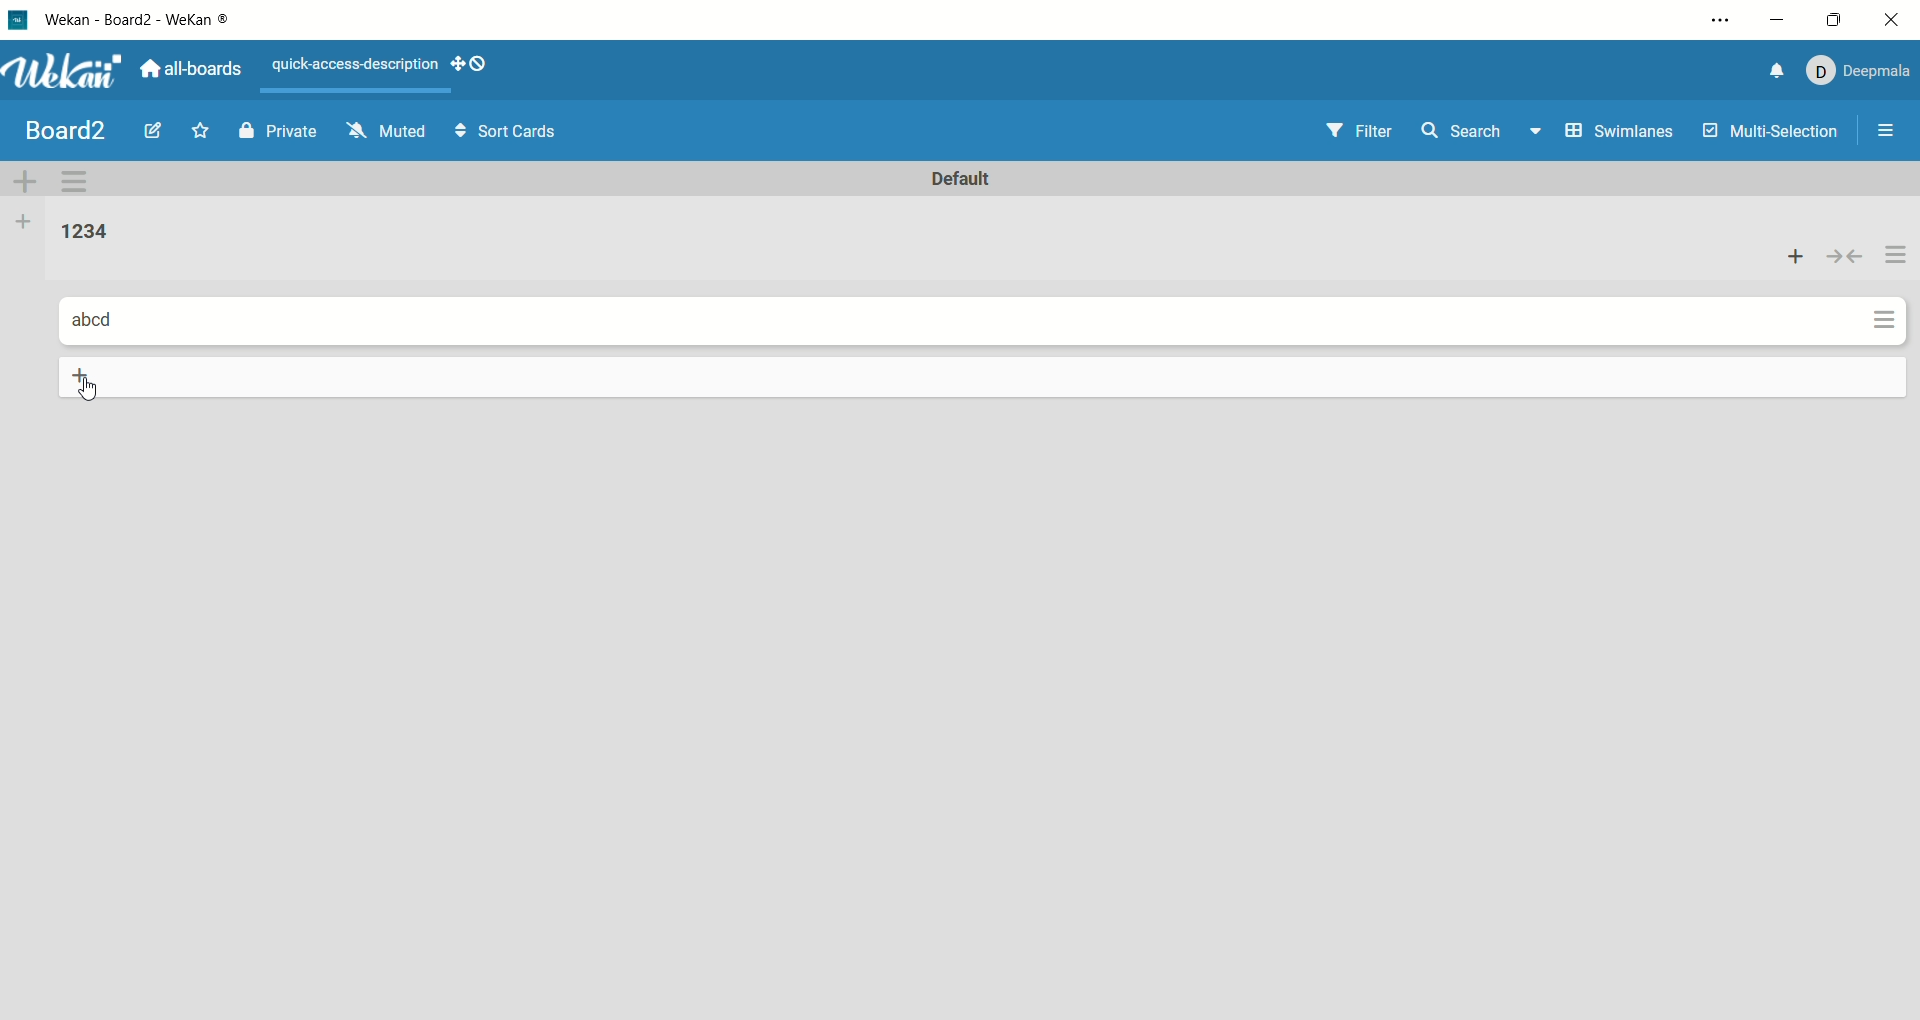  Describe the element at coordinates (88, 313) in the screenshot. I see `card title` at that location.